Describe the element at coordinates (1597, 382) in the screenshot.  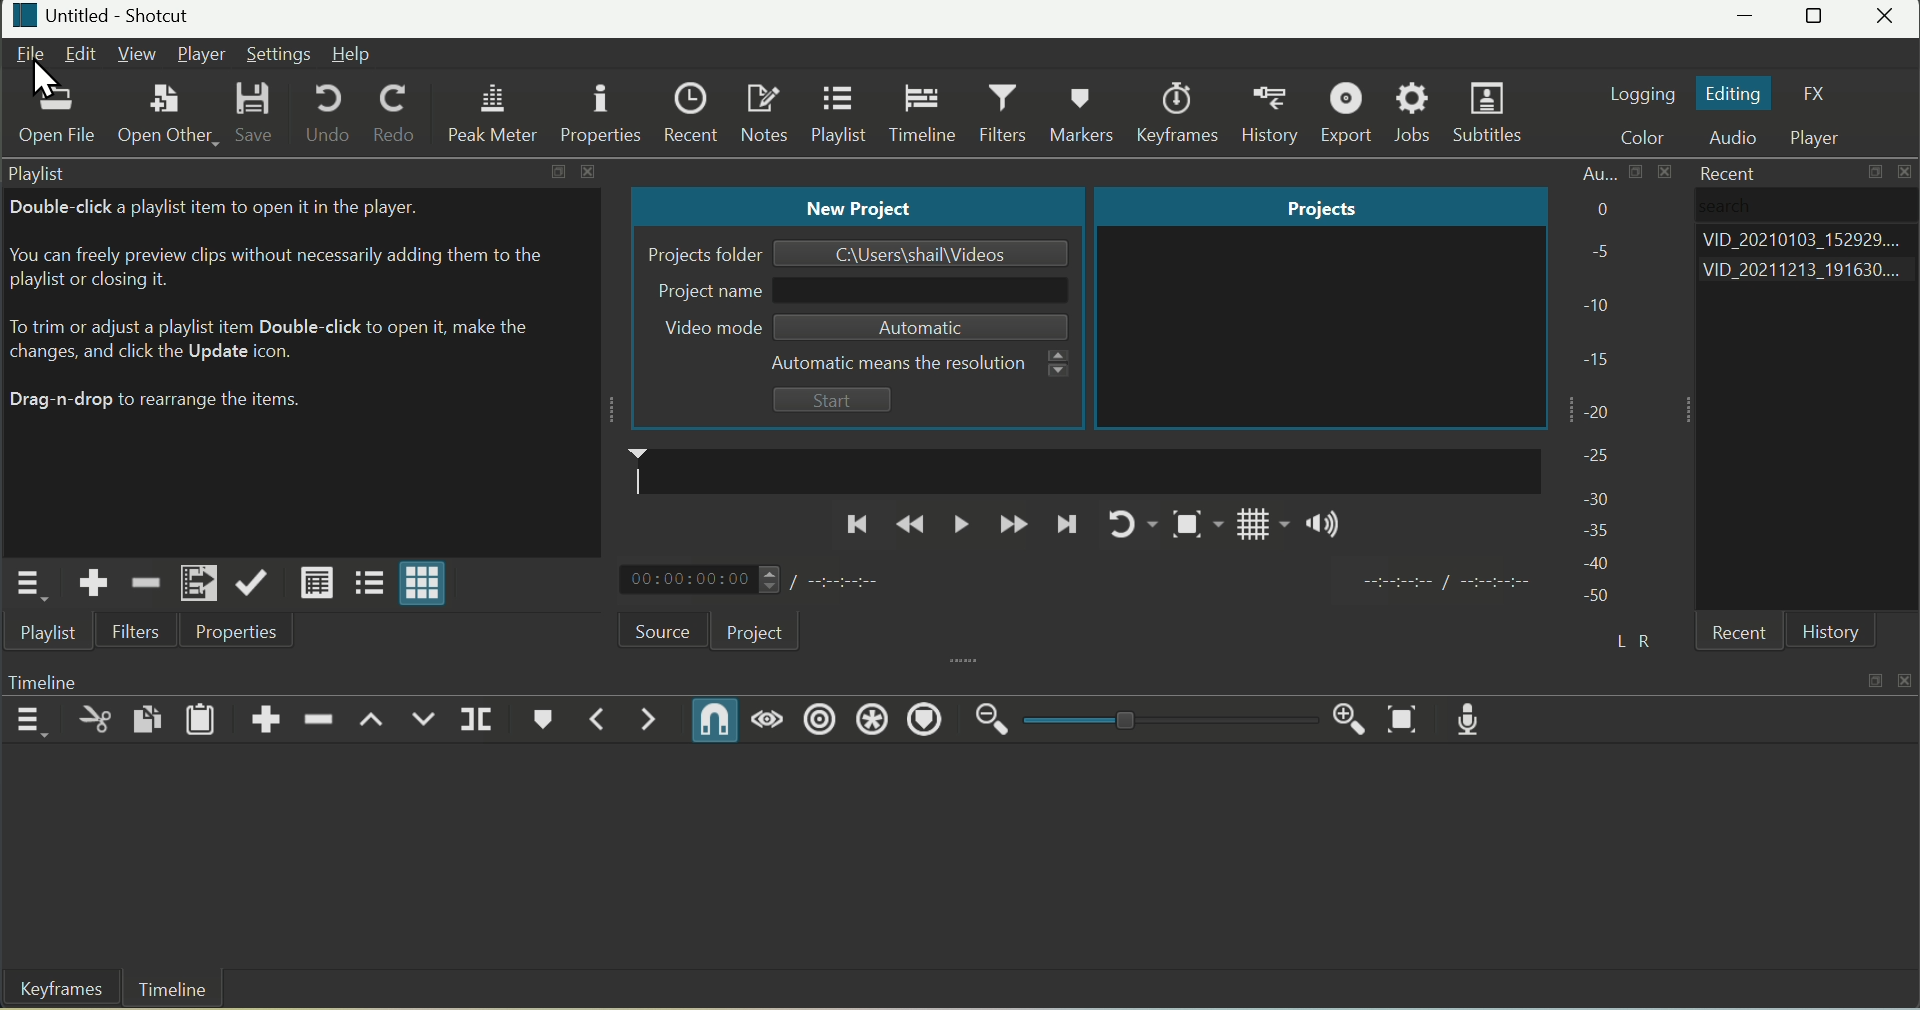
I see `Audio bar` at that location.